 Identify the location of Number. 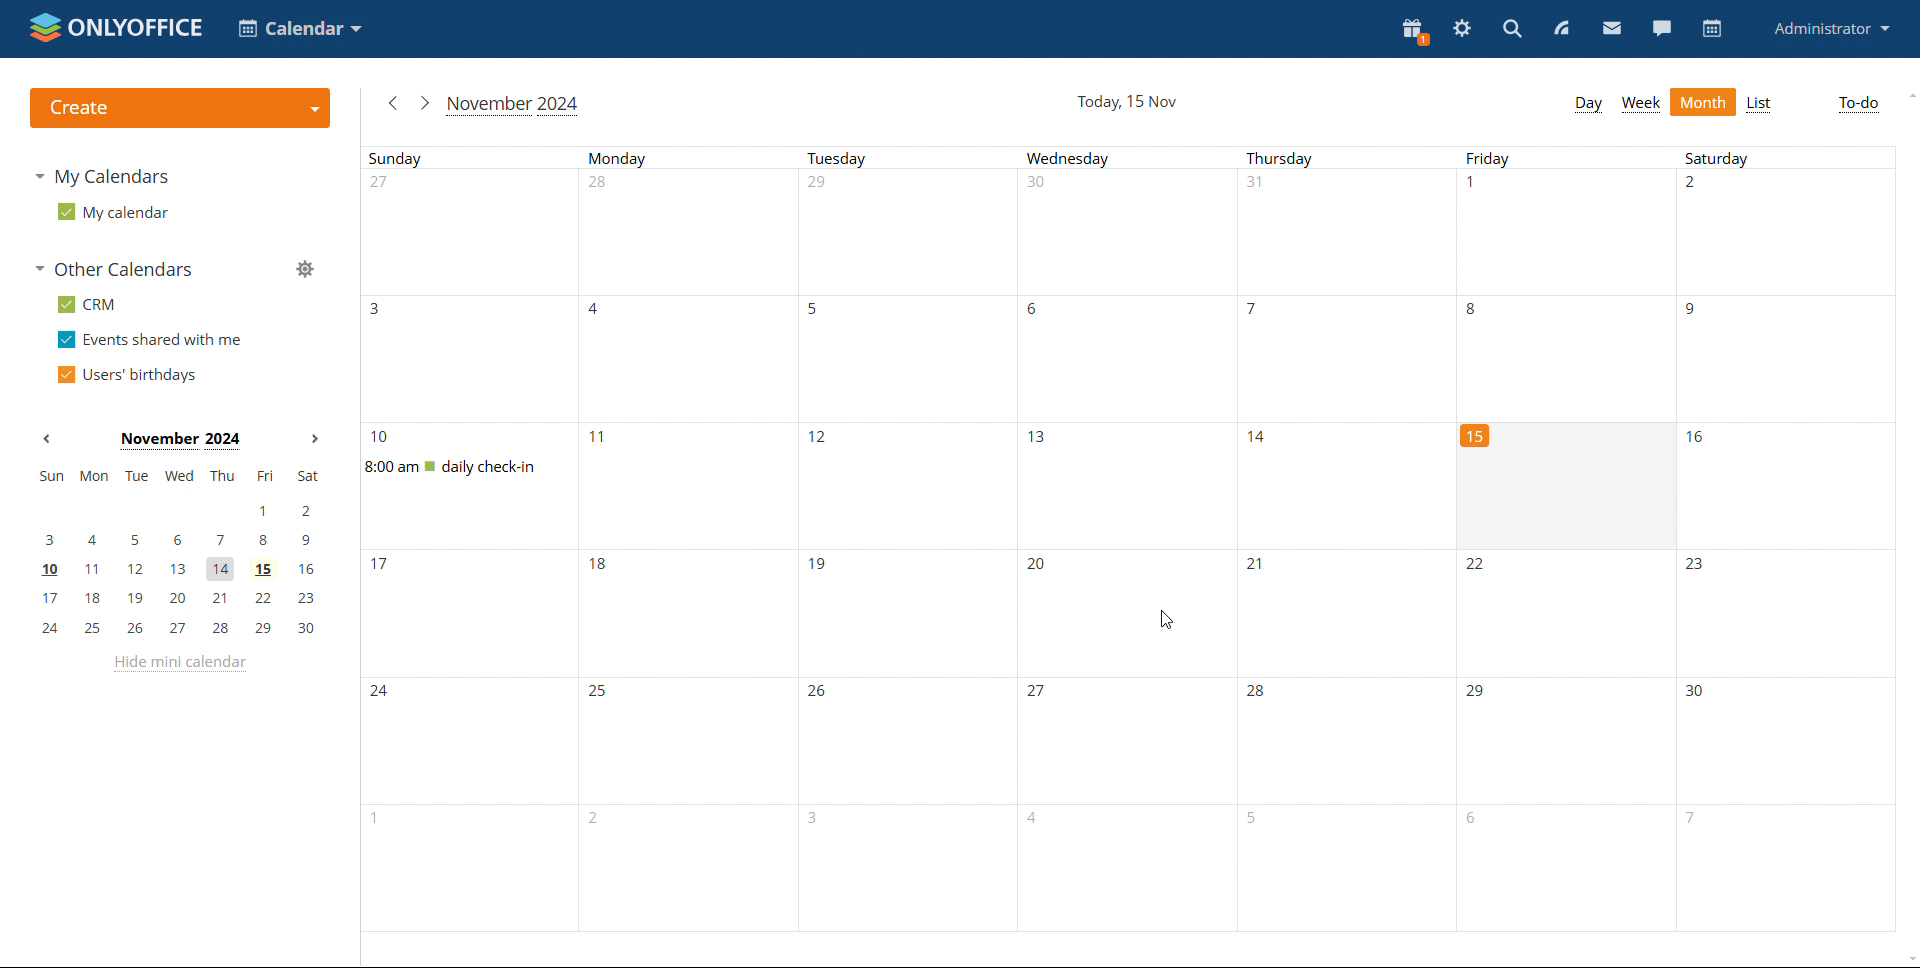
(382, 438).